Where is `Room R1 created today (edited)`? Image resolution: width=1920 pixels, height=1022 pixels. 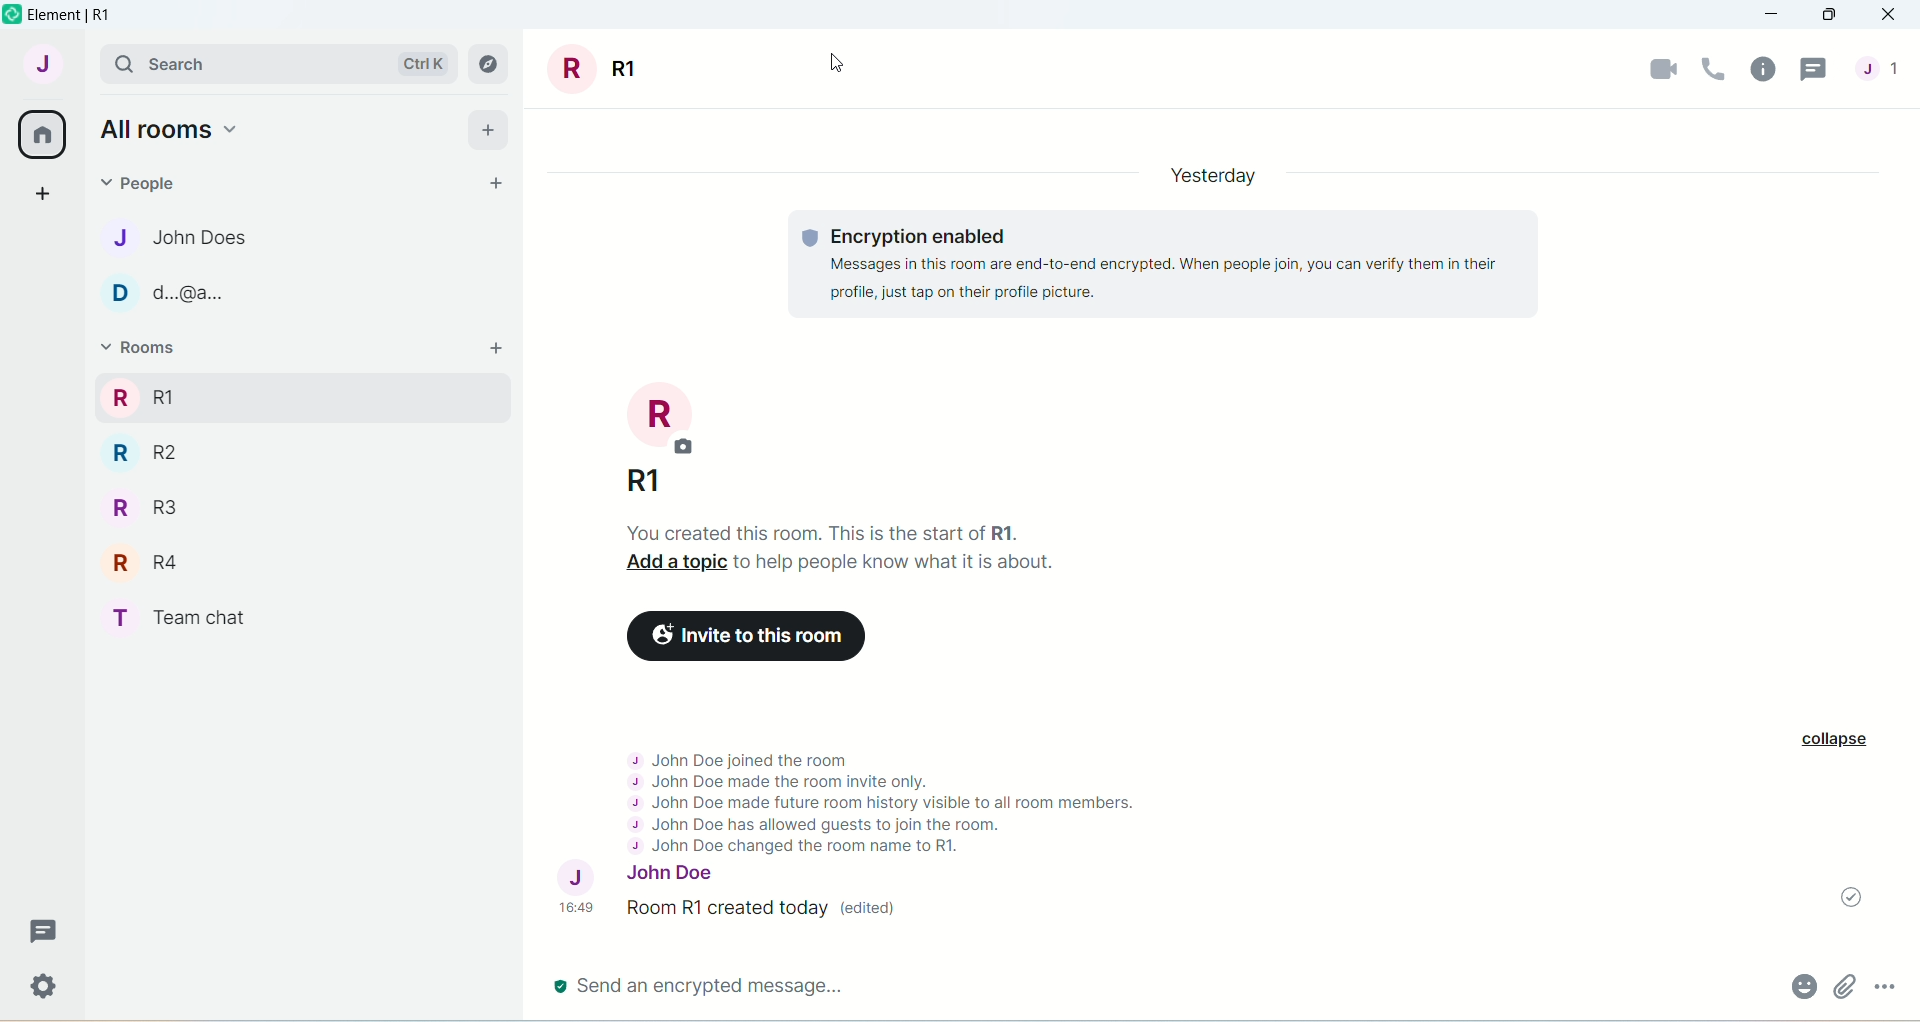 Room R1 created today (edited) is located at coordinates (779, 915).